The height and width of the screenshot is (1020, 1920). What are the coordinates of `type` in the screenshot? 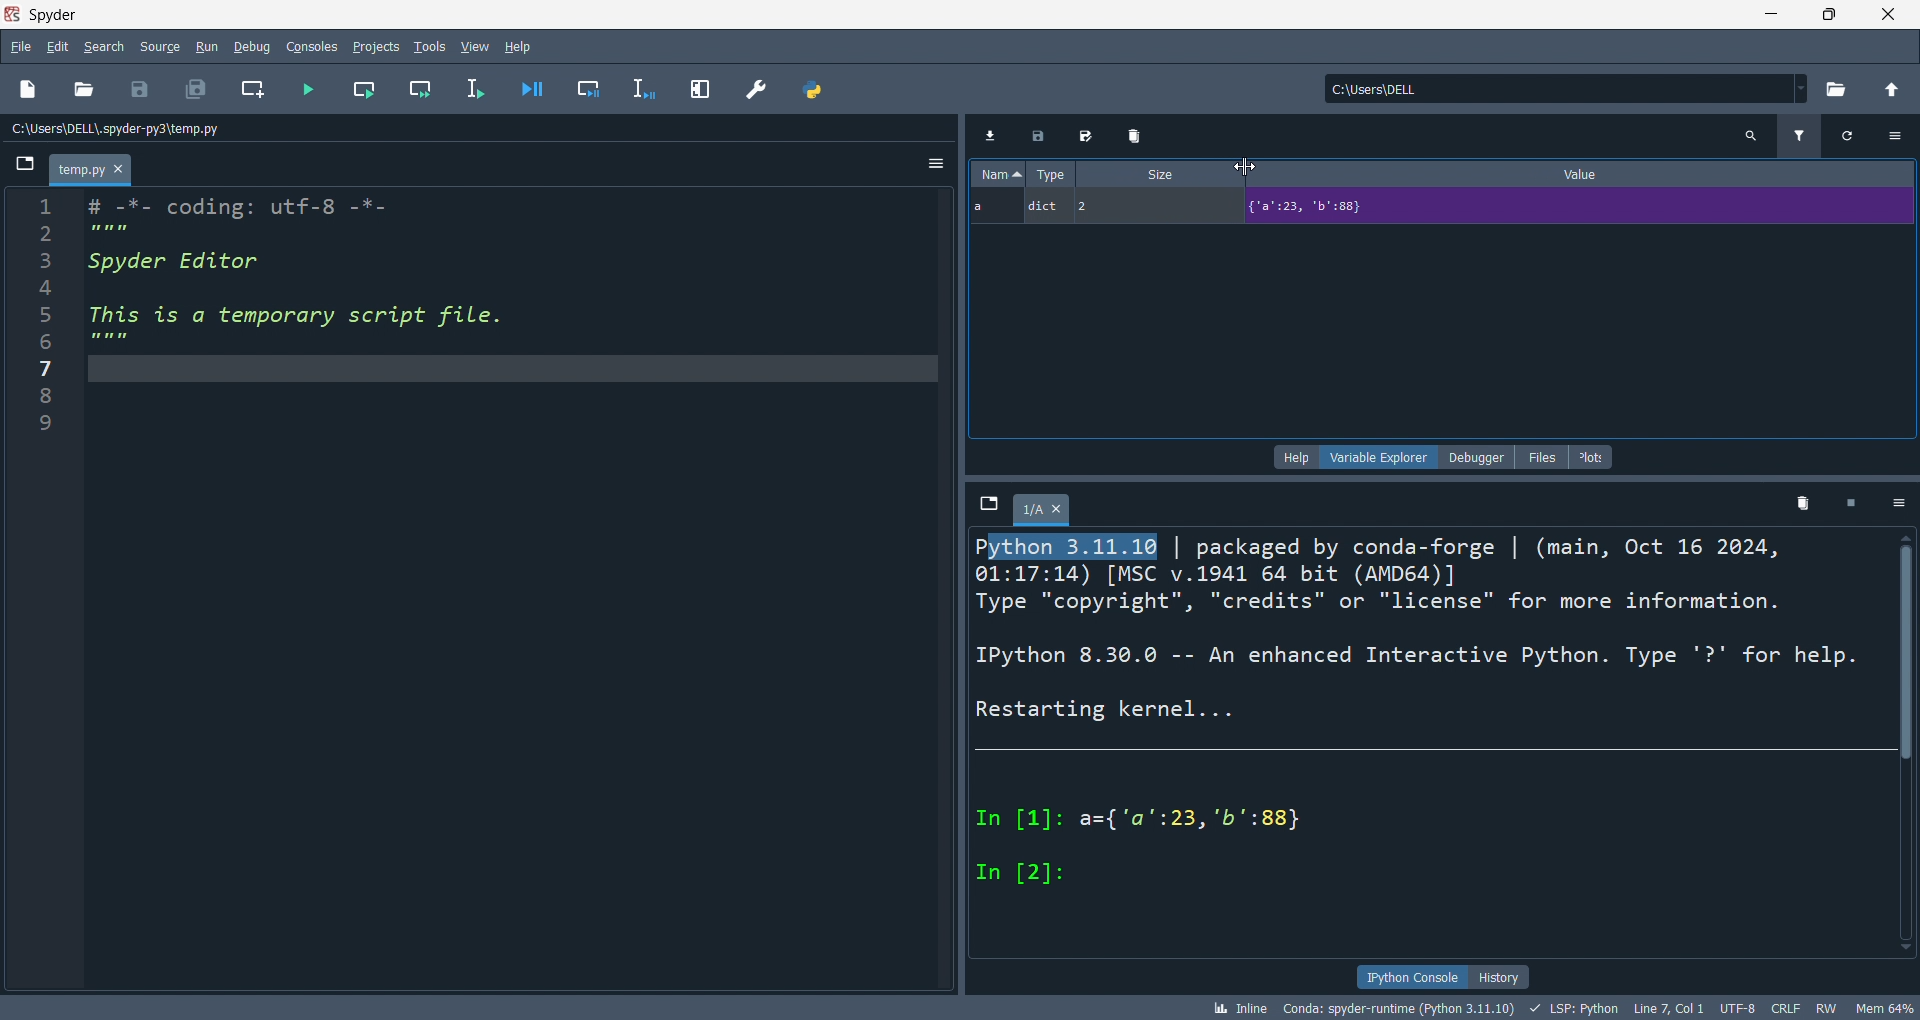 It's located at (1055, 175).